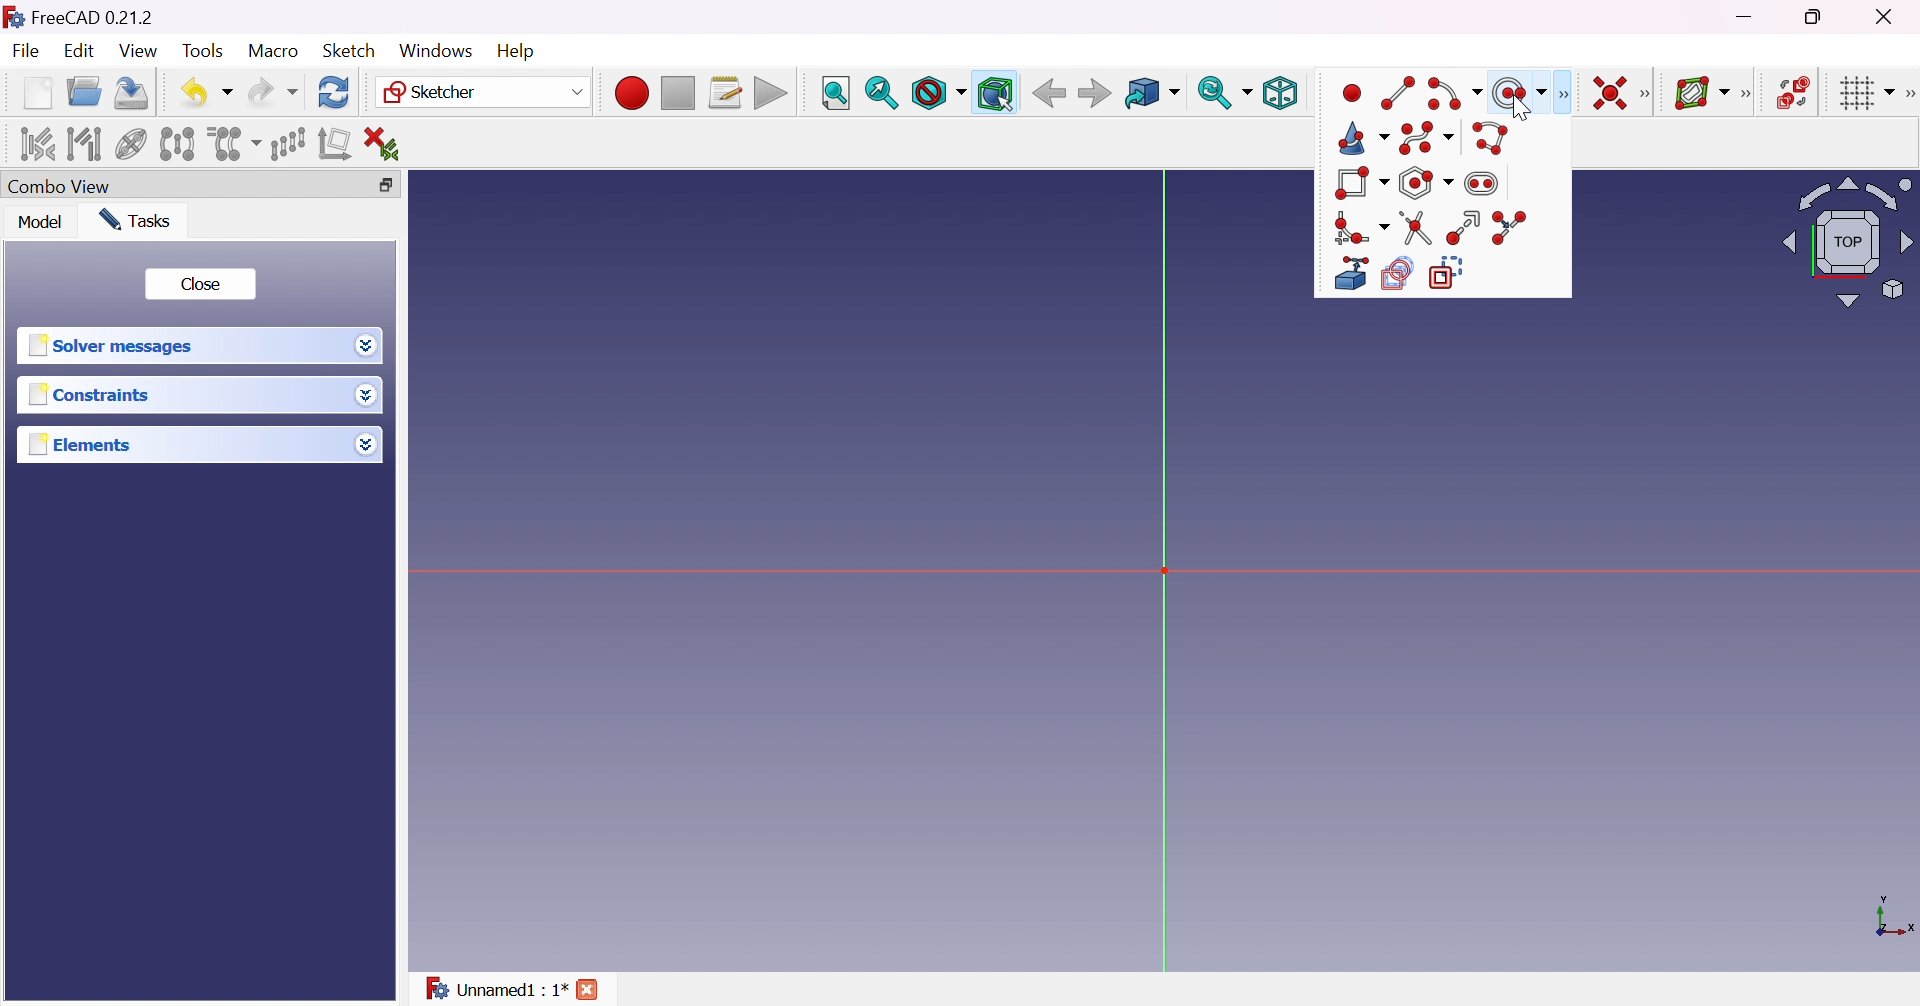 The width and height of the screenshot is (1920, 1006). Describe the element at coordinates (495, 985) in the screenshot. I see `Unnamed : 1*` at that location.